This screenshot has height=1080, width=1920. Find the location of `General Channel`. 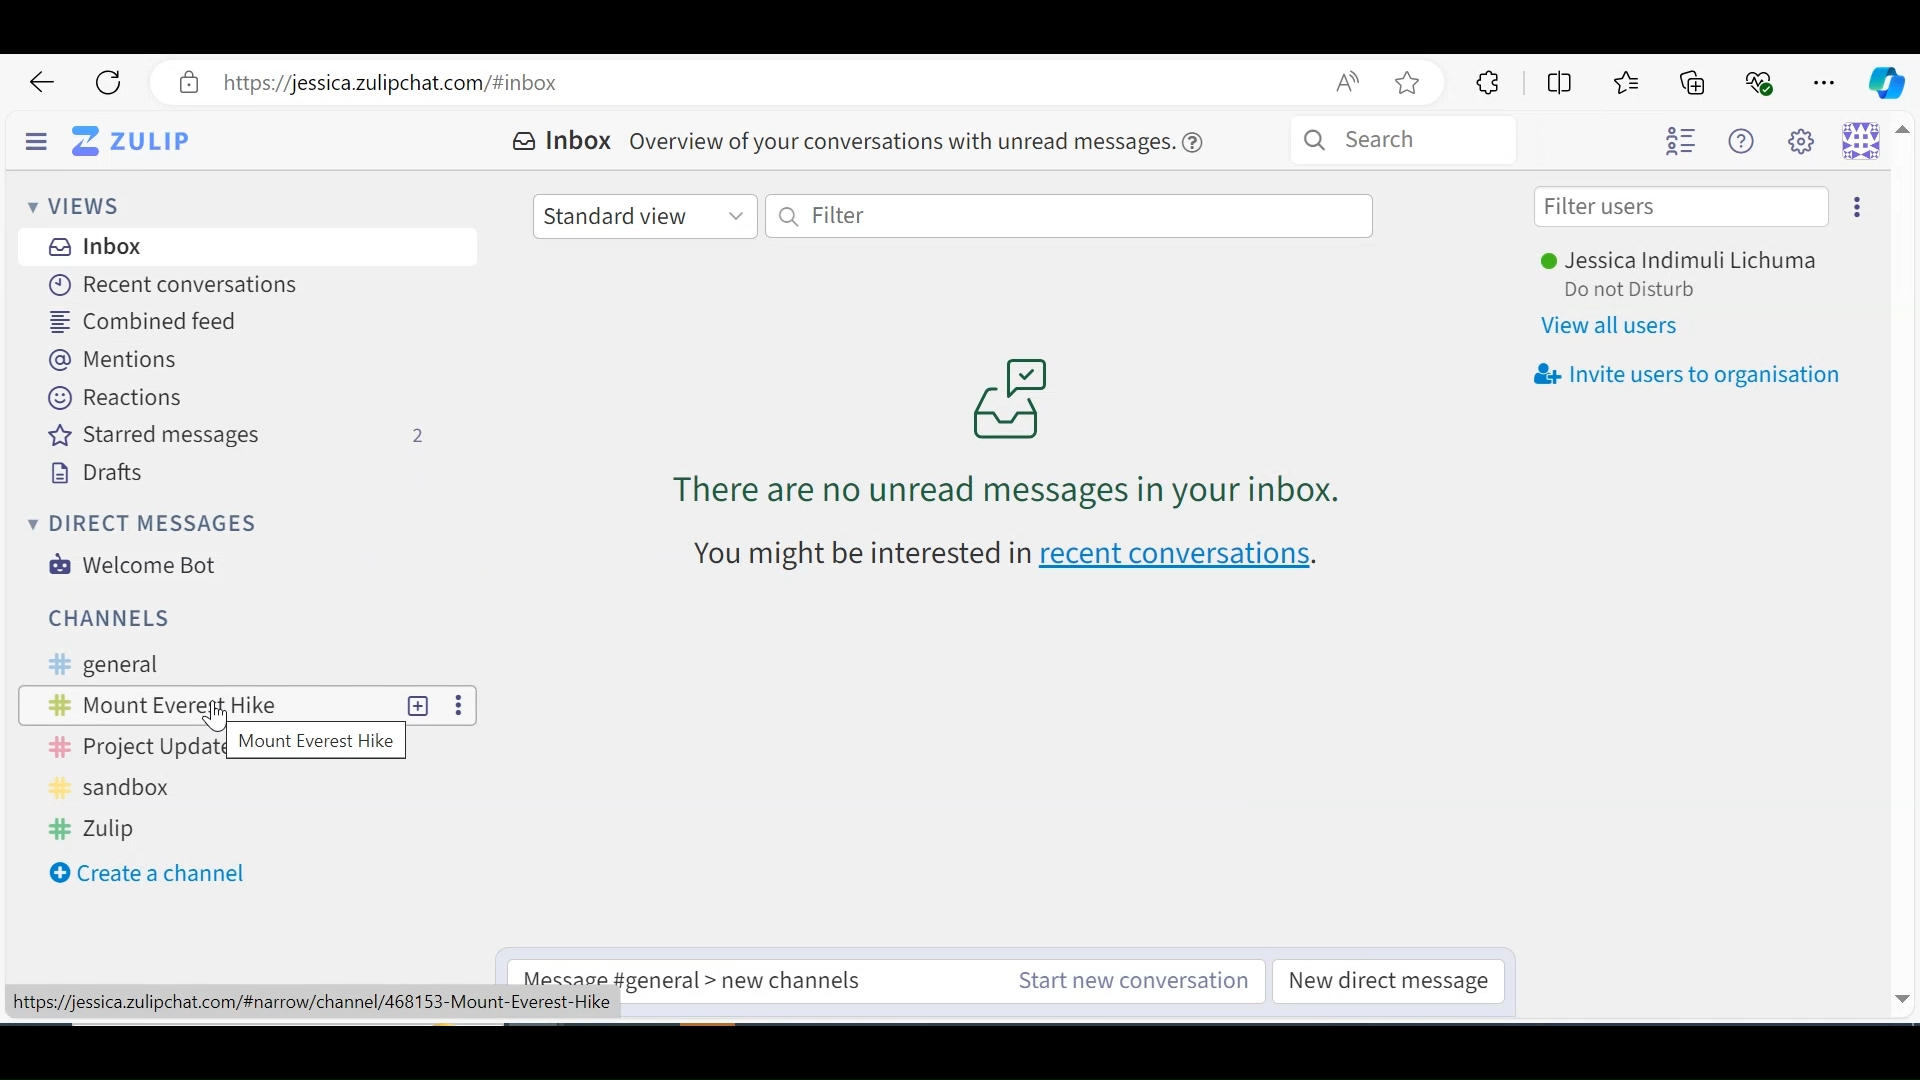

General Channel is located at coordinates (232, 666).